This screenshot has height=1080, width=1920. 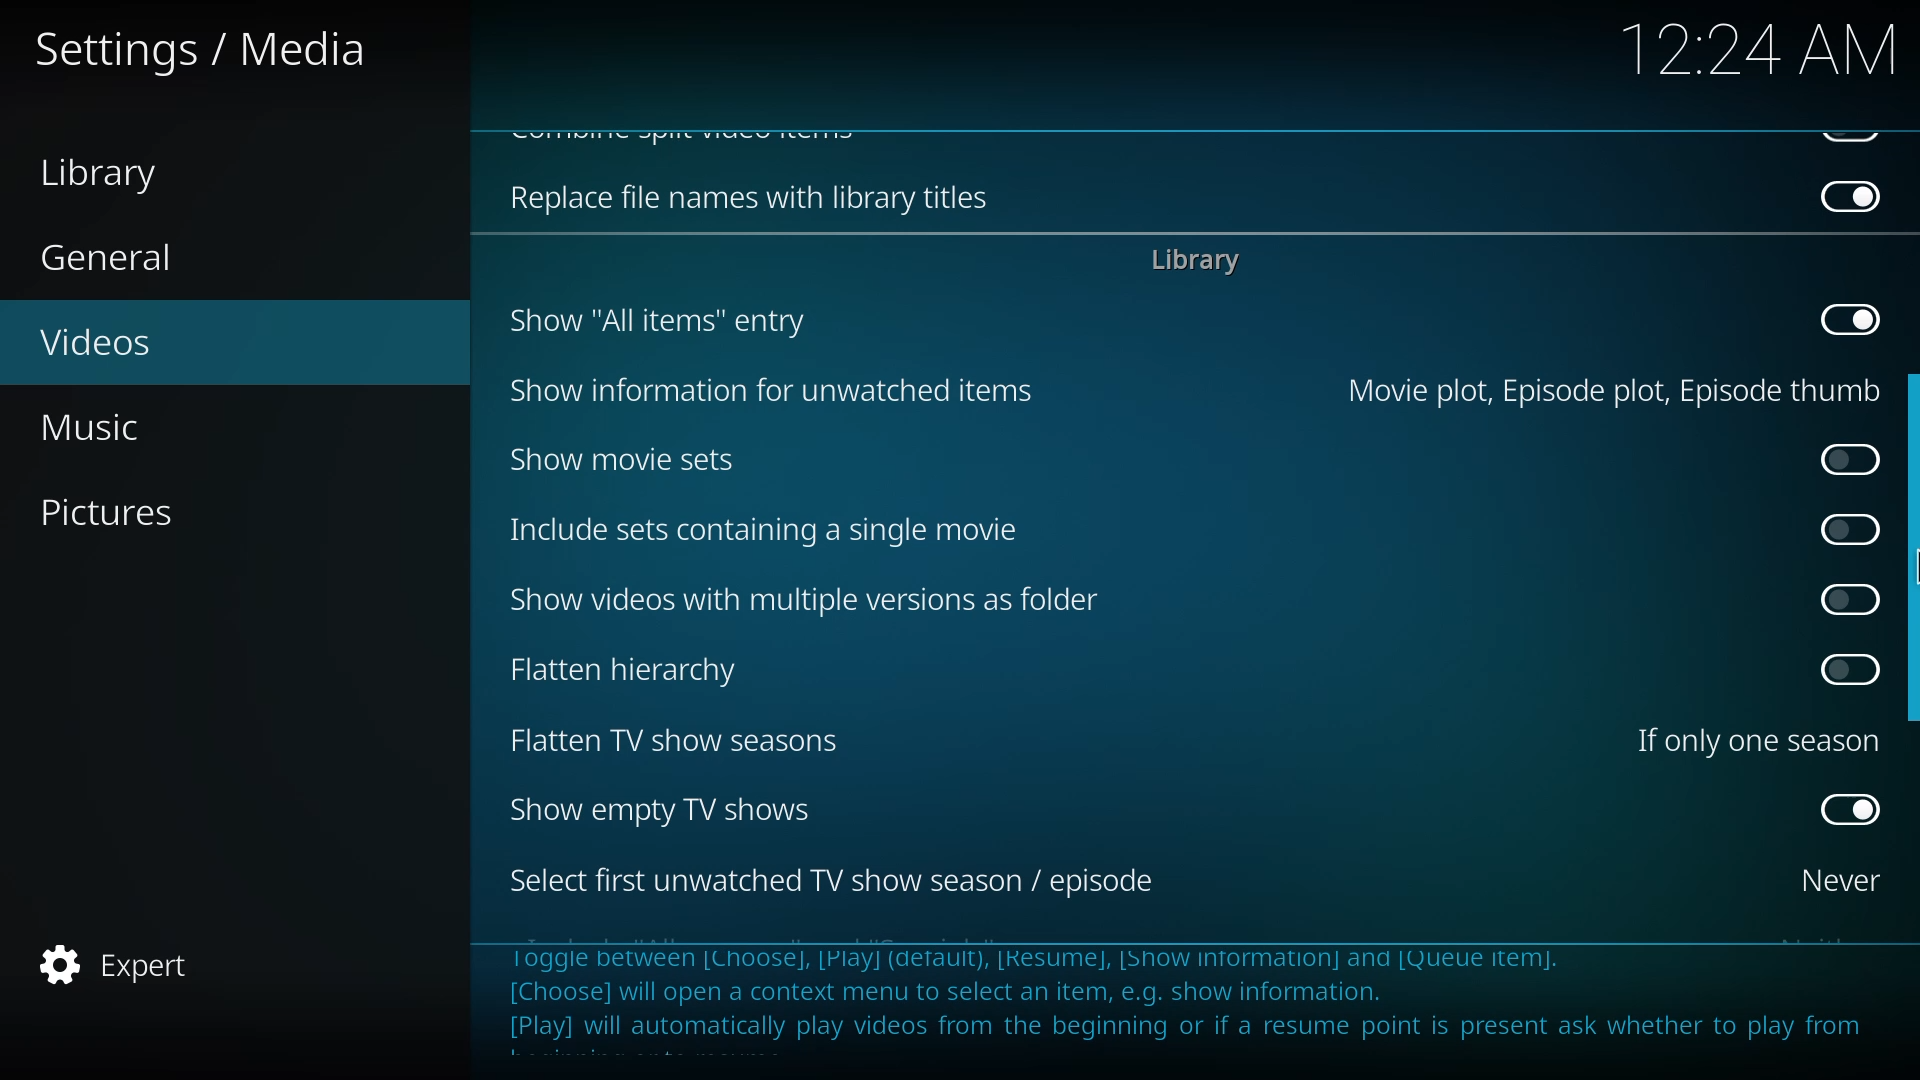 I want to click on library, so click(x=1189, y=261).